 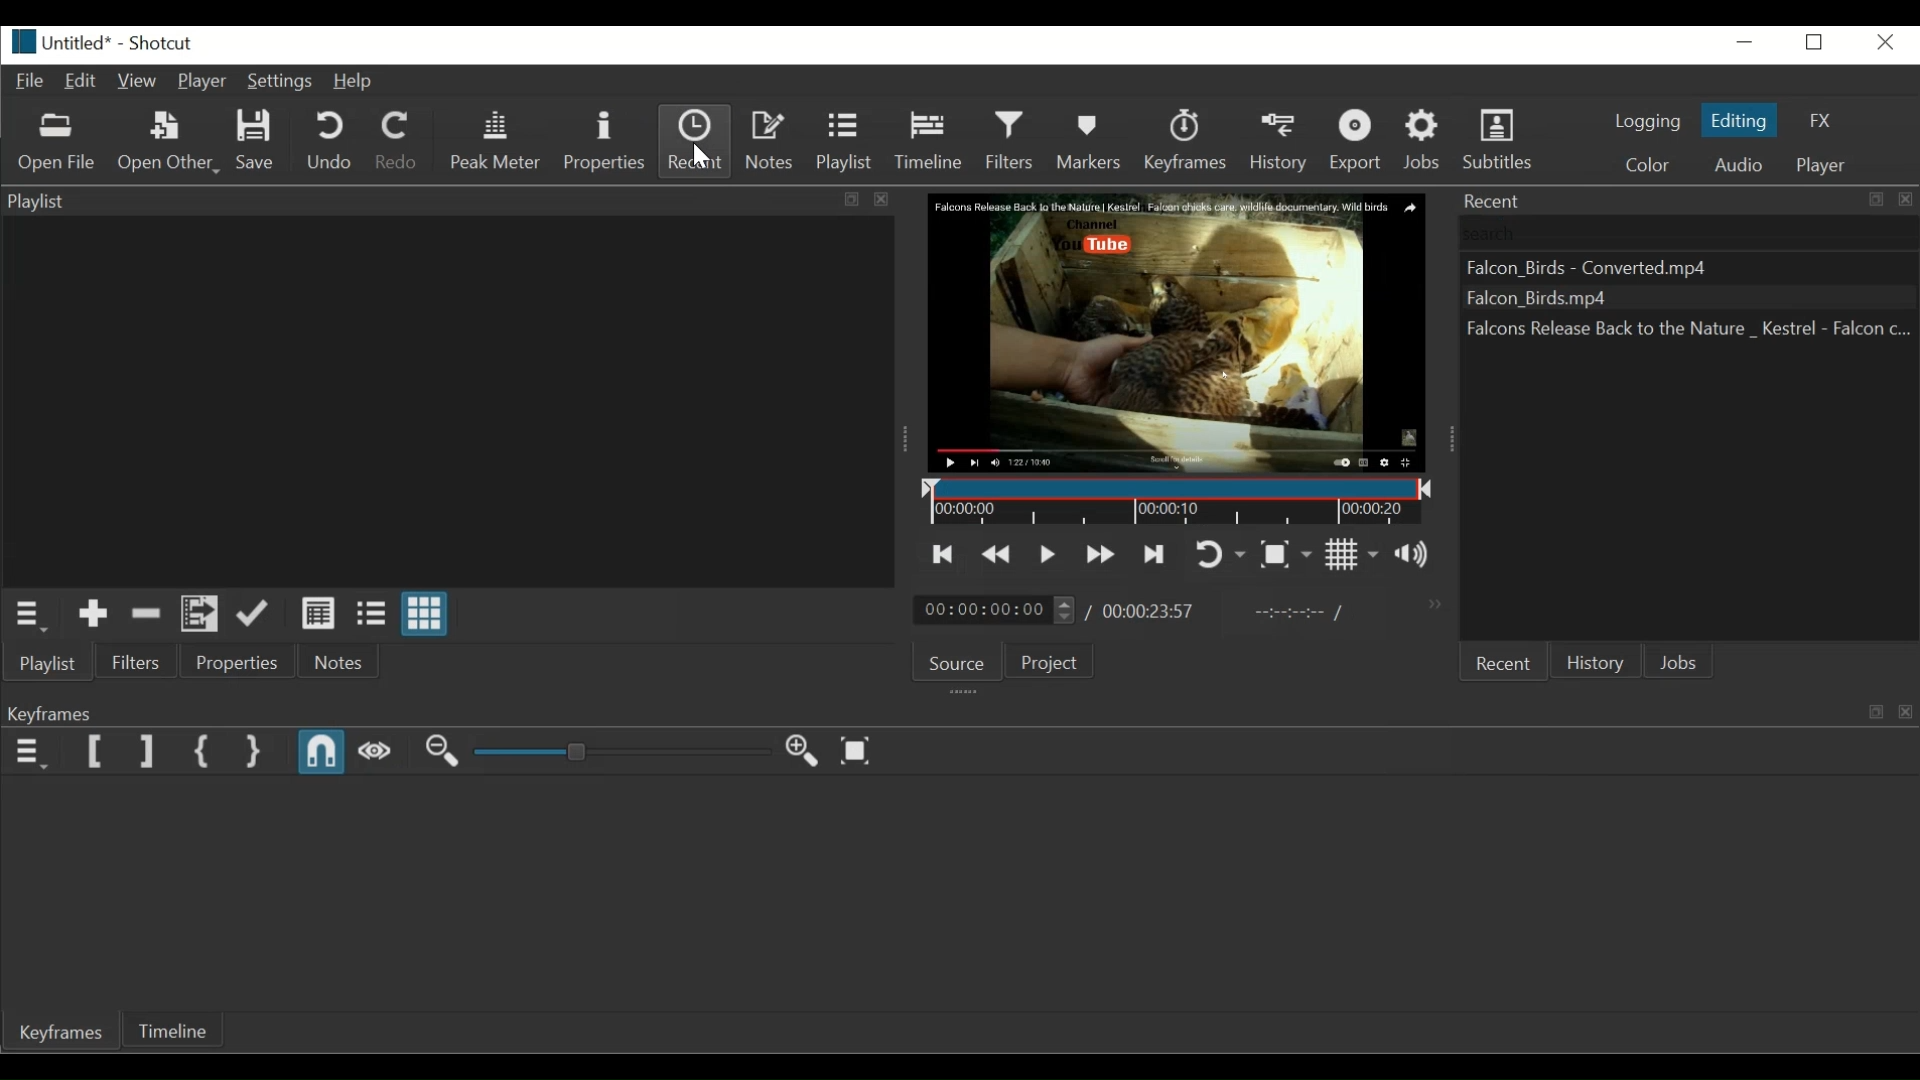 I want to click on Timeline, so click(x=179, y=1032).